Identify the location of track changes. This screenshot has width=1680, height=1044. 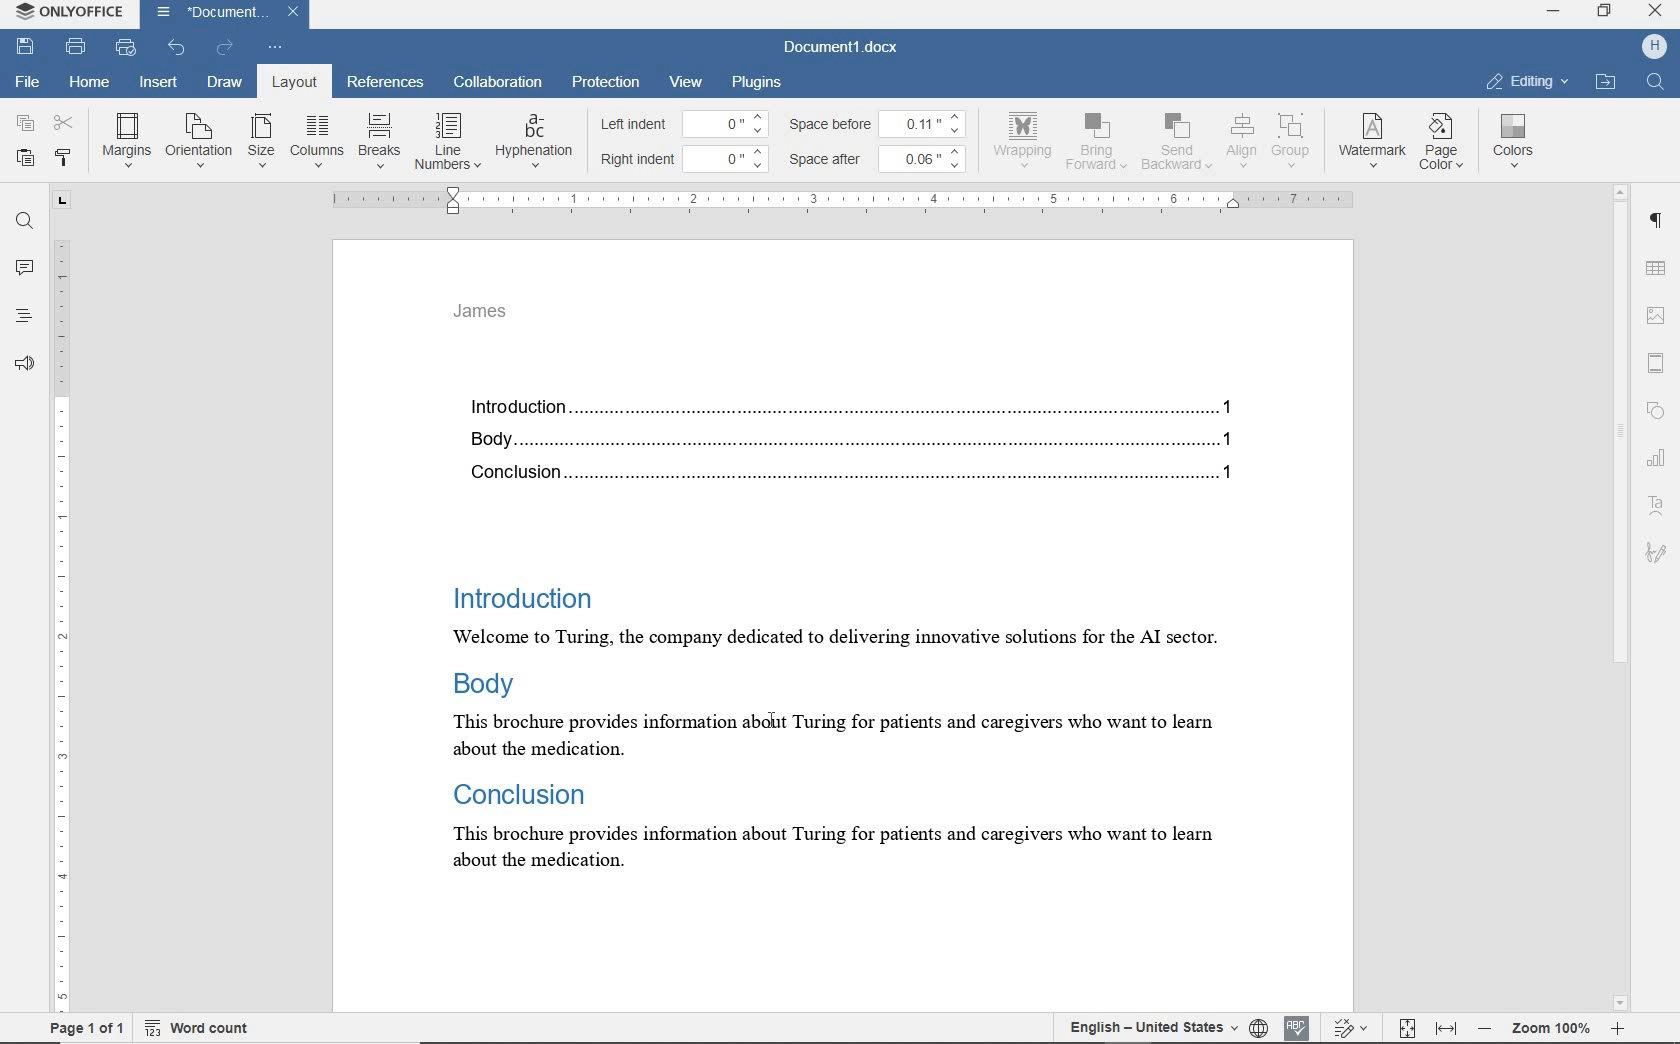
(1353, 1027).